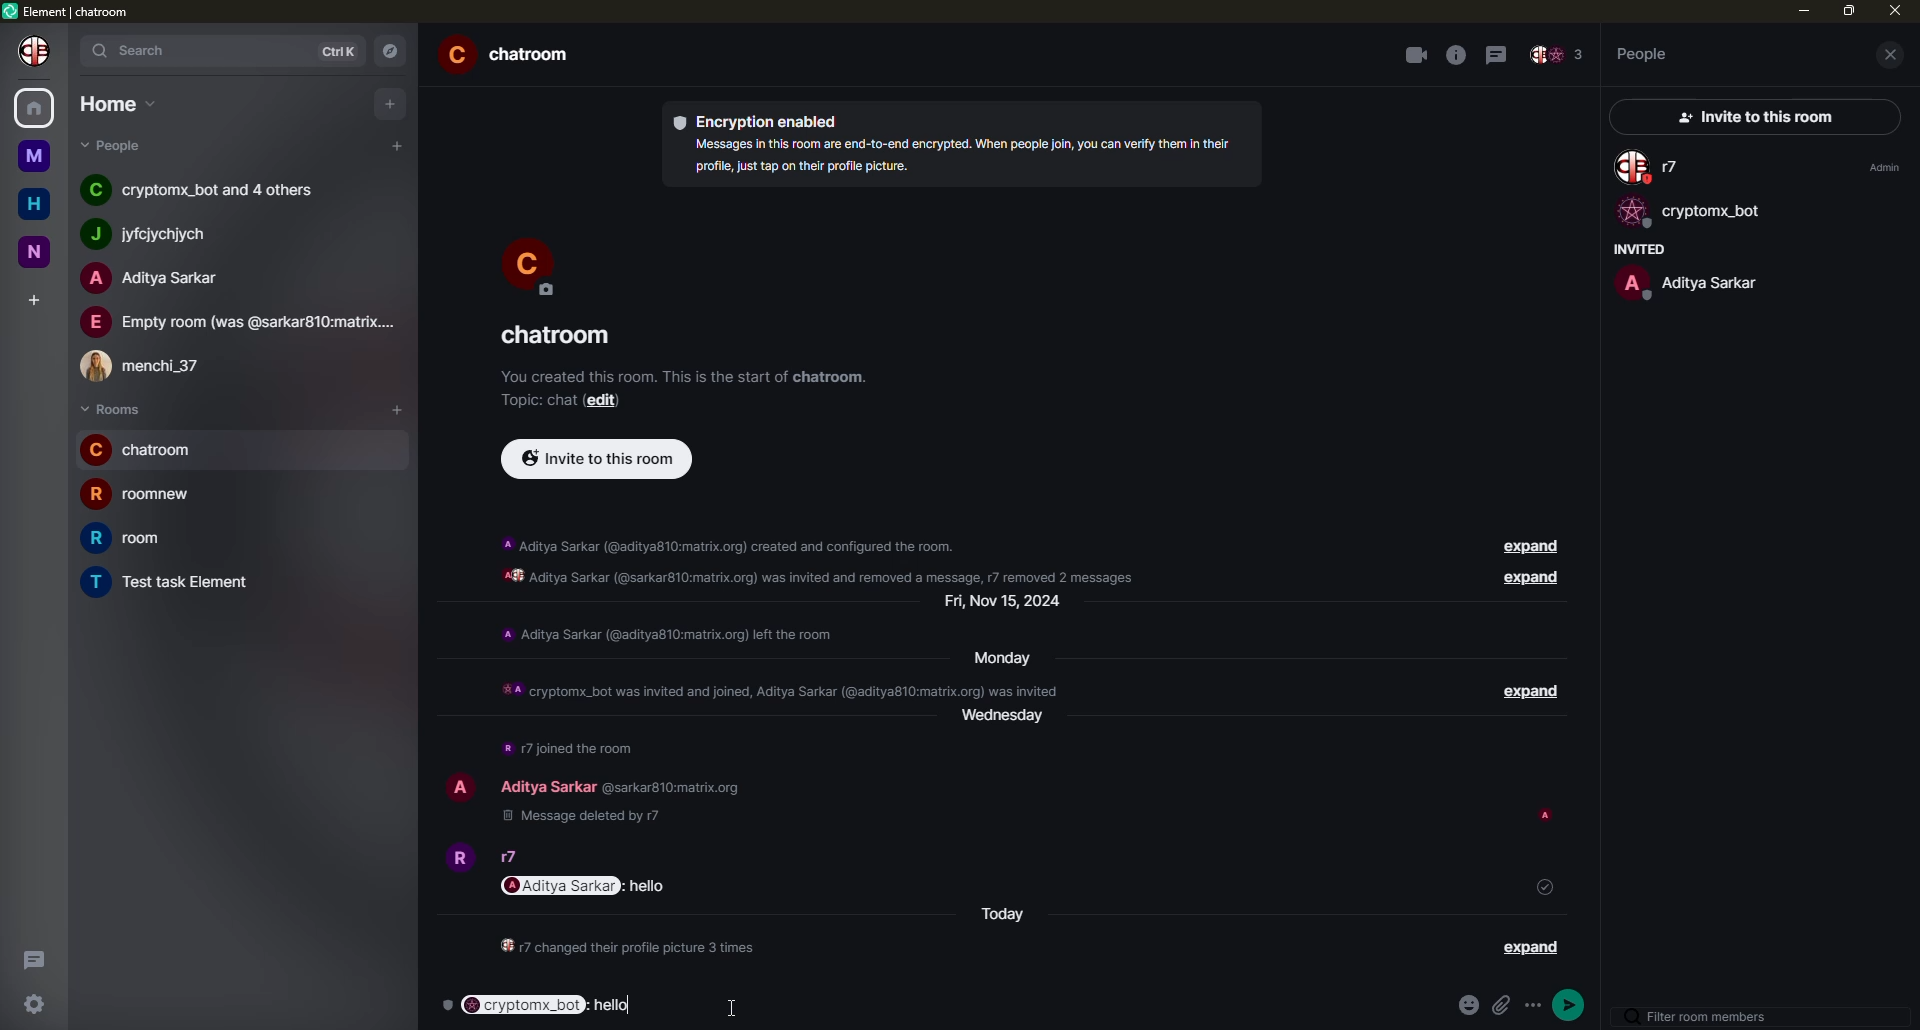 The width and height of the screenshot is (1920, 1030). I want to click on people, so click(158, 234).